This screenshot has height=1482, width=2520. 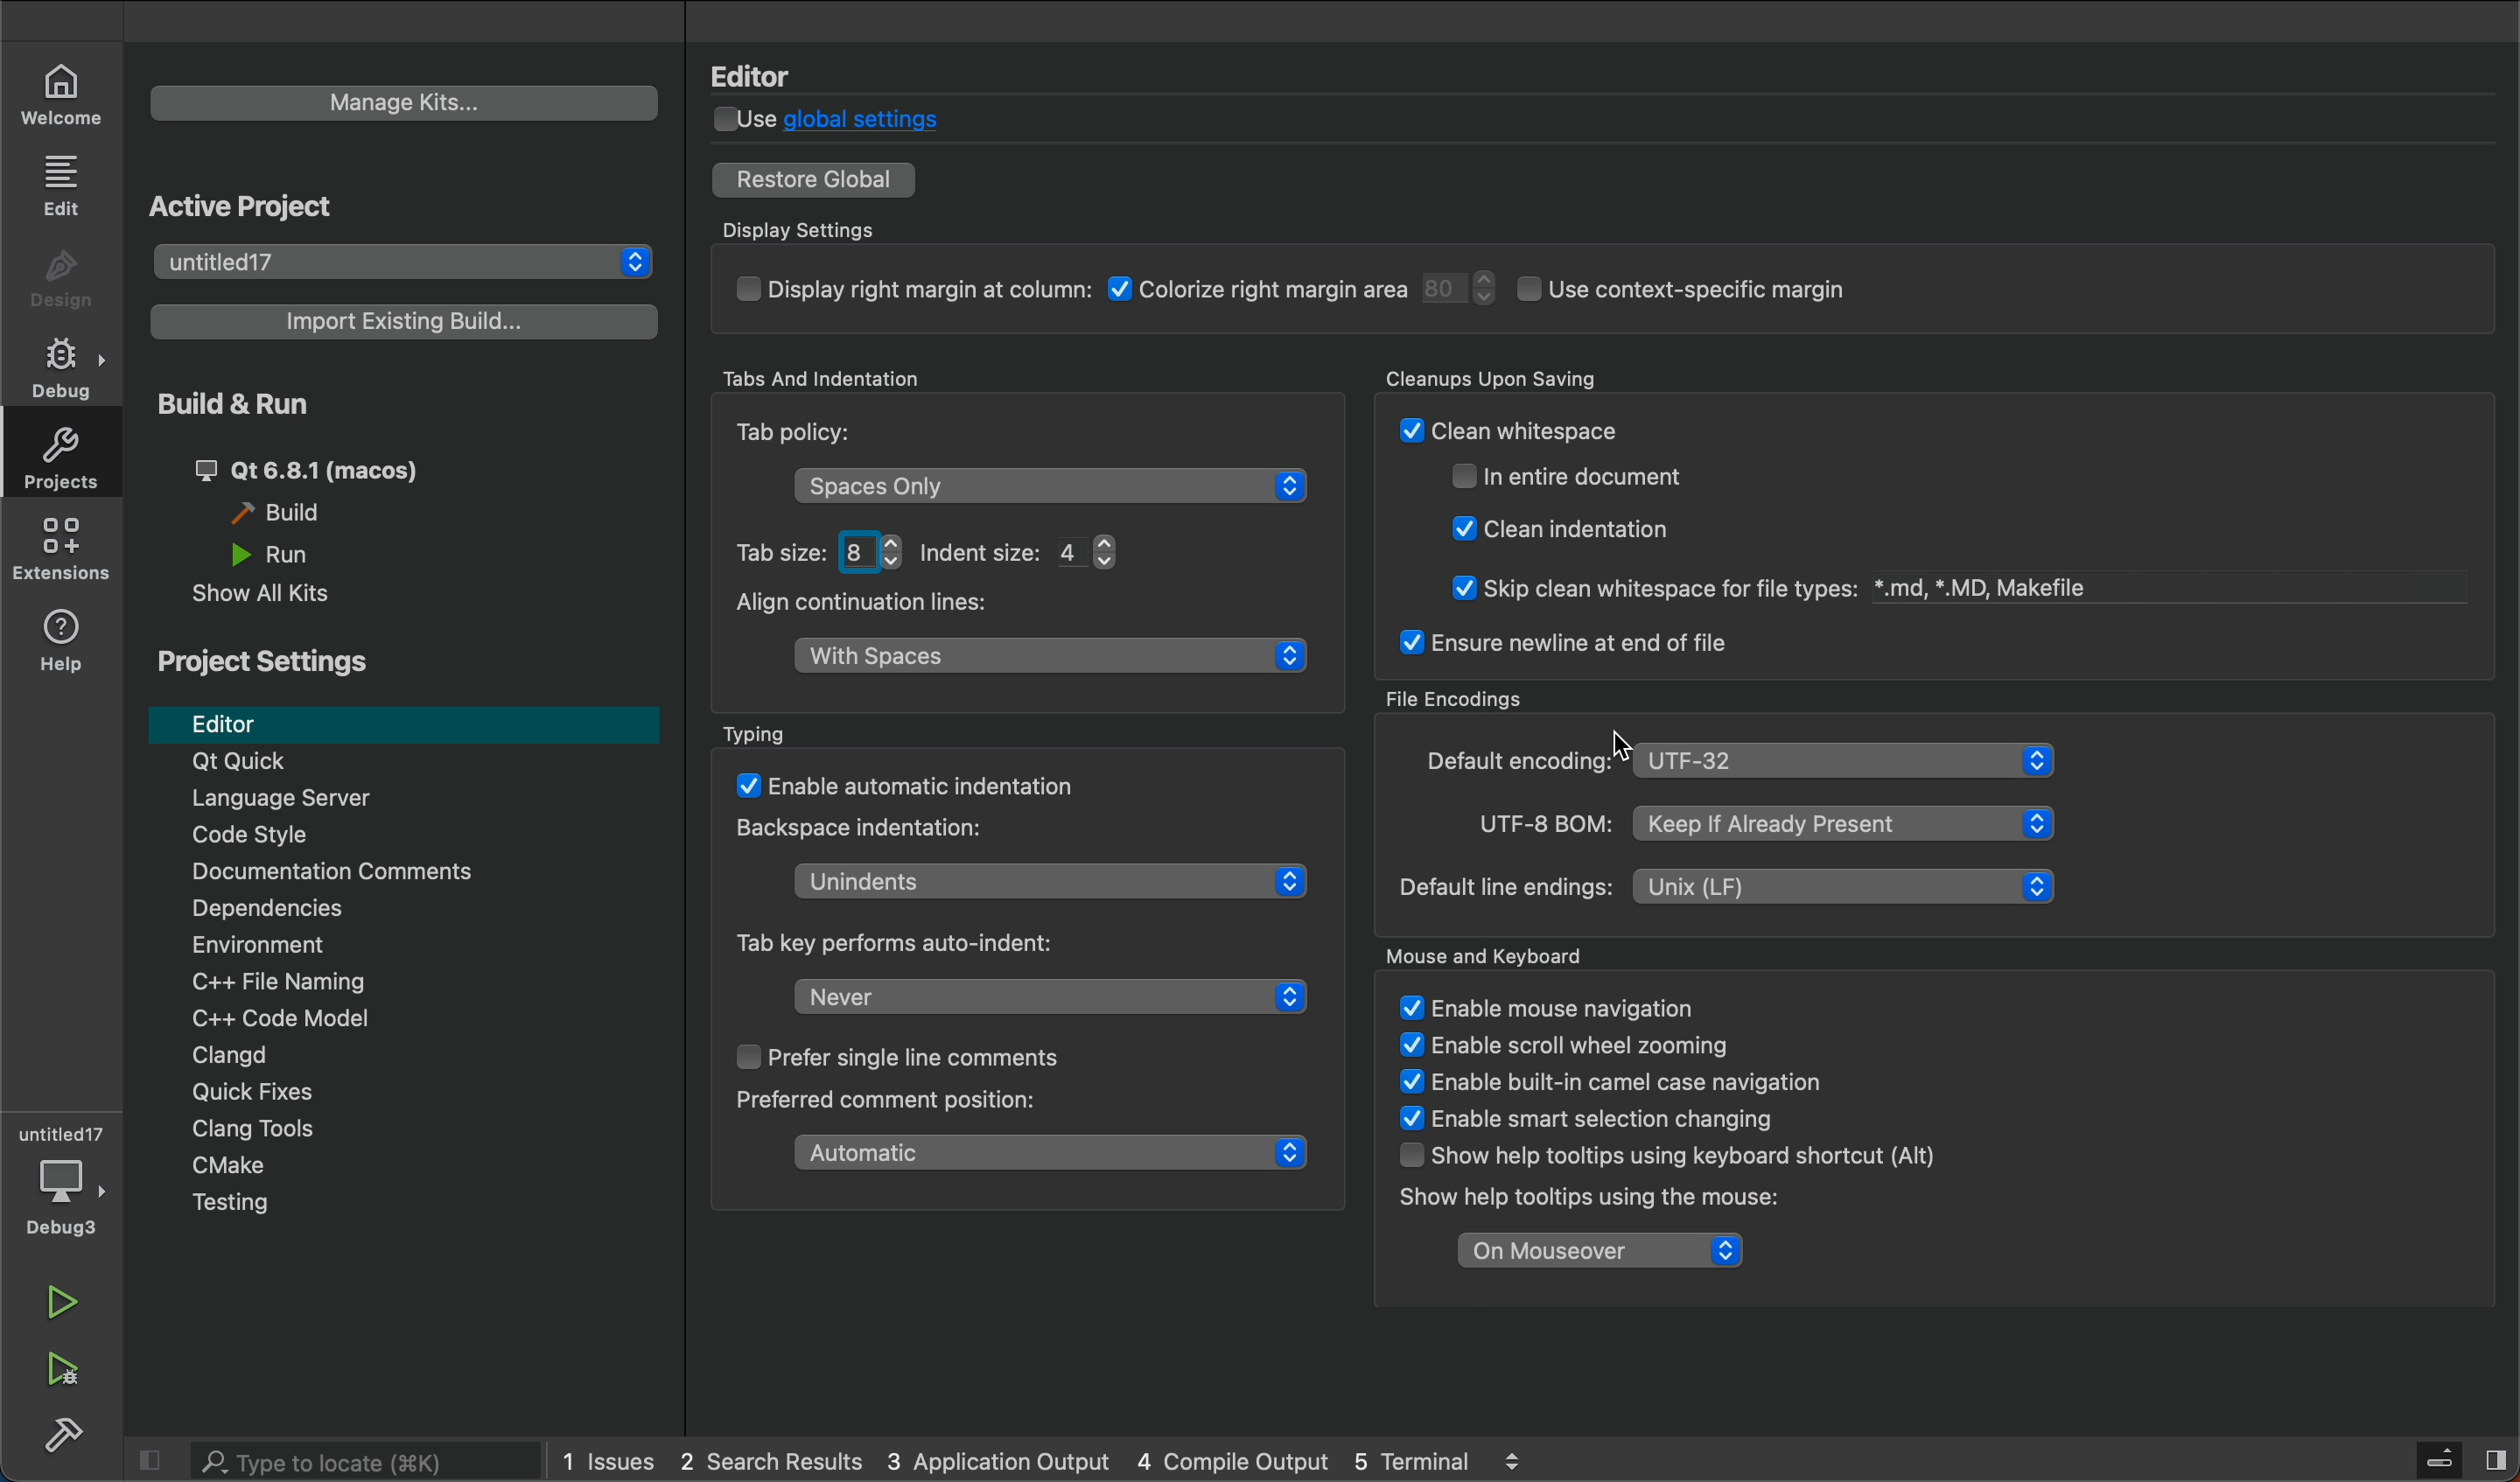 What do you see at coordinates (1055, 663) in the screenshot?
I see `align` at bounding box center [1055, 663].